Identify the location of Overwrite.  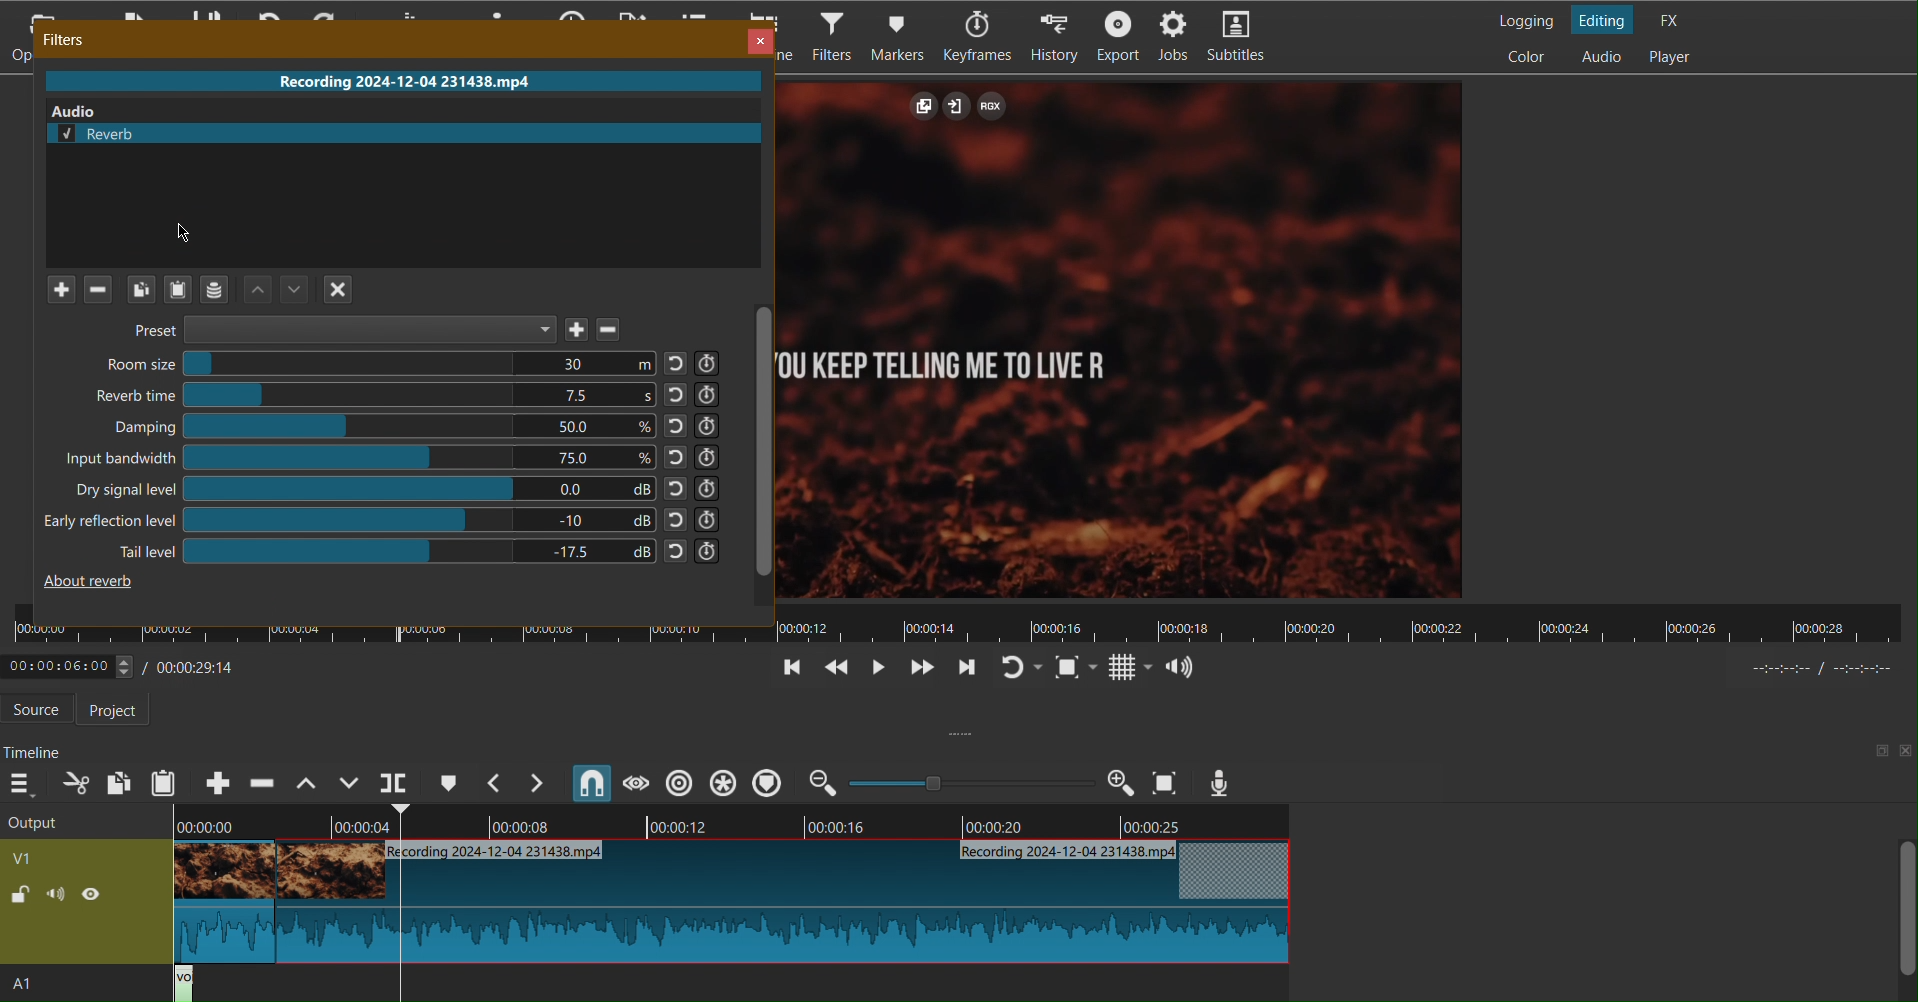
(349, 783).